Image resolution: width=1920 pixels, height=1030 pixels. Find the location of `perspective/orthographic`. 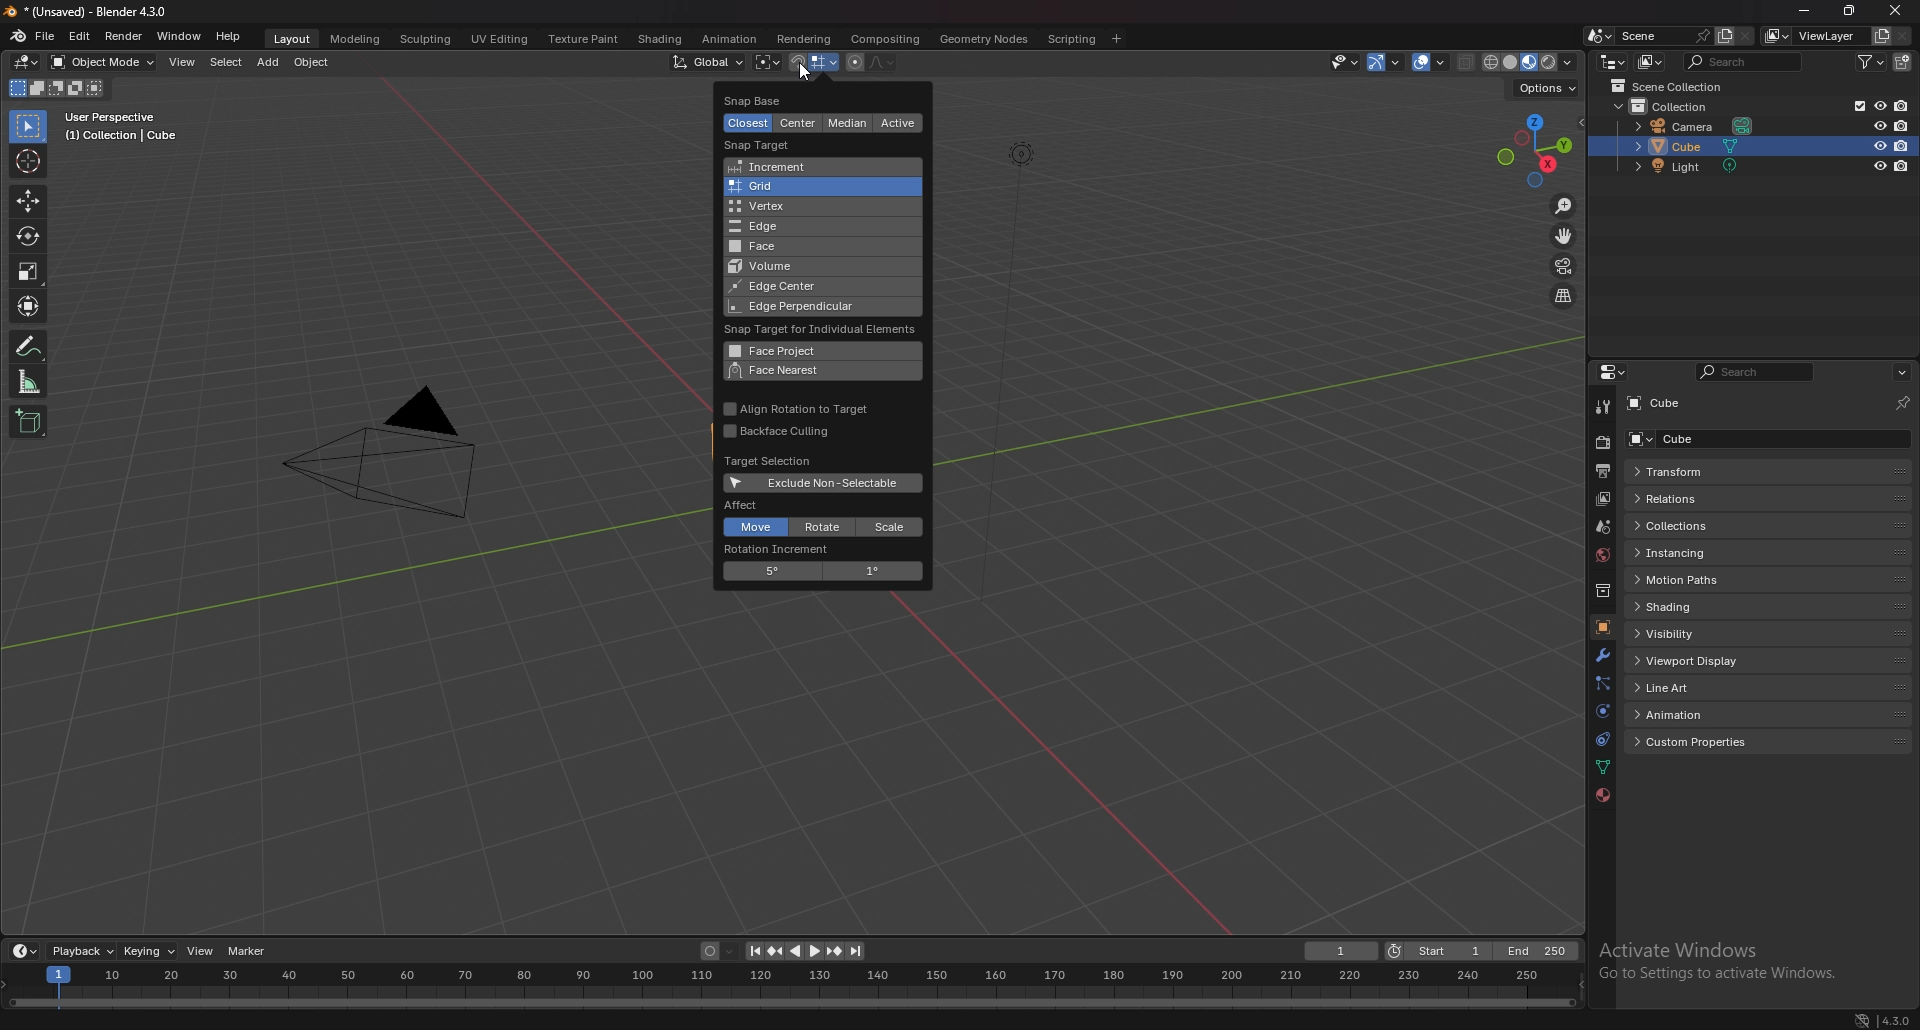

perspective/orthographic is located at coordinates (1563, 295).